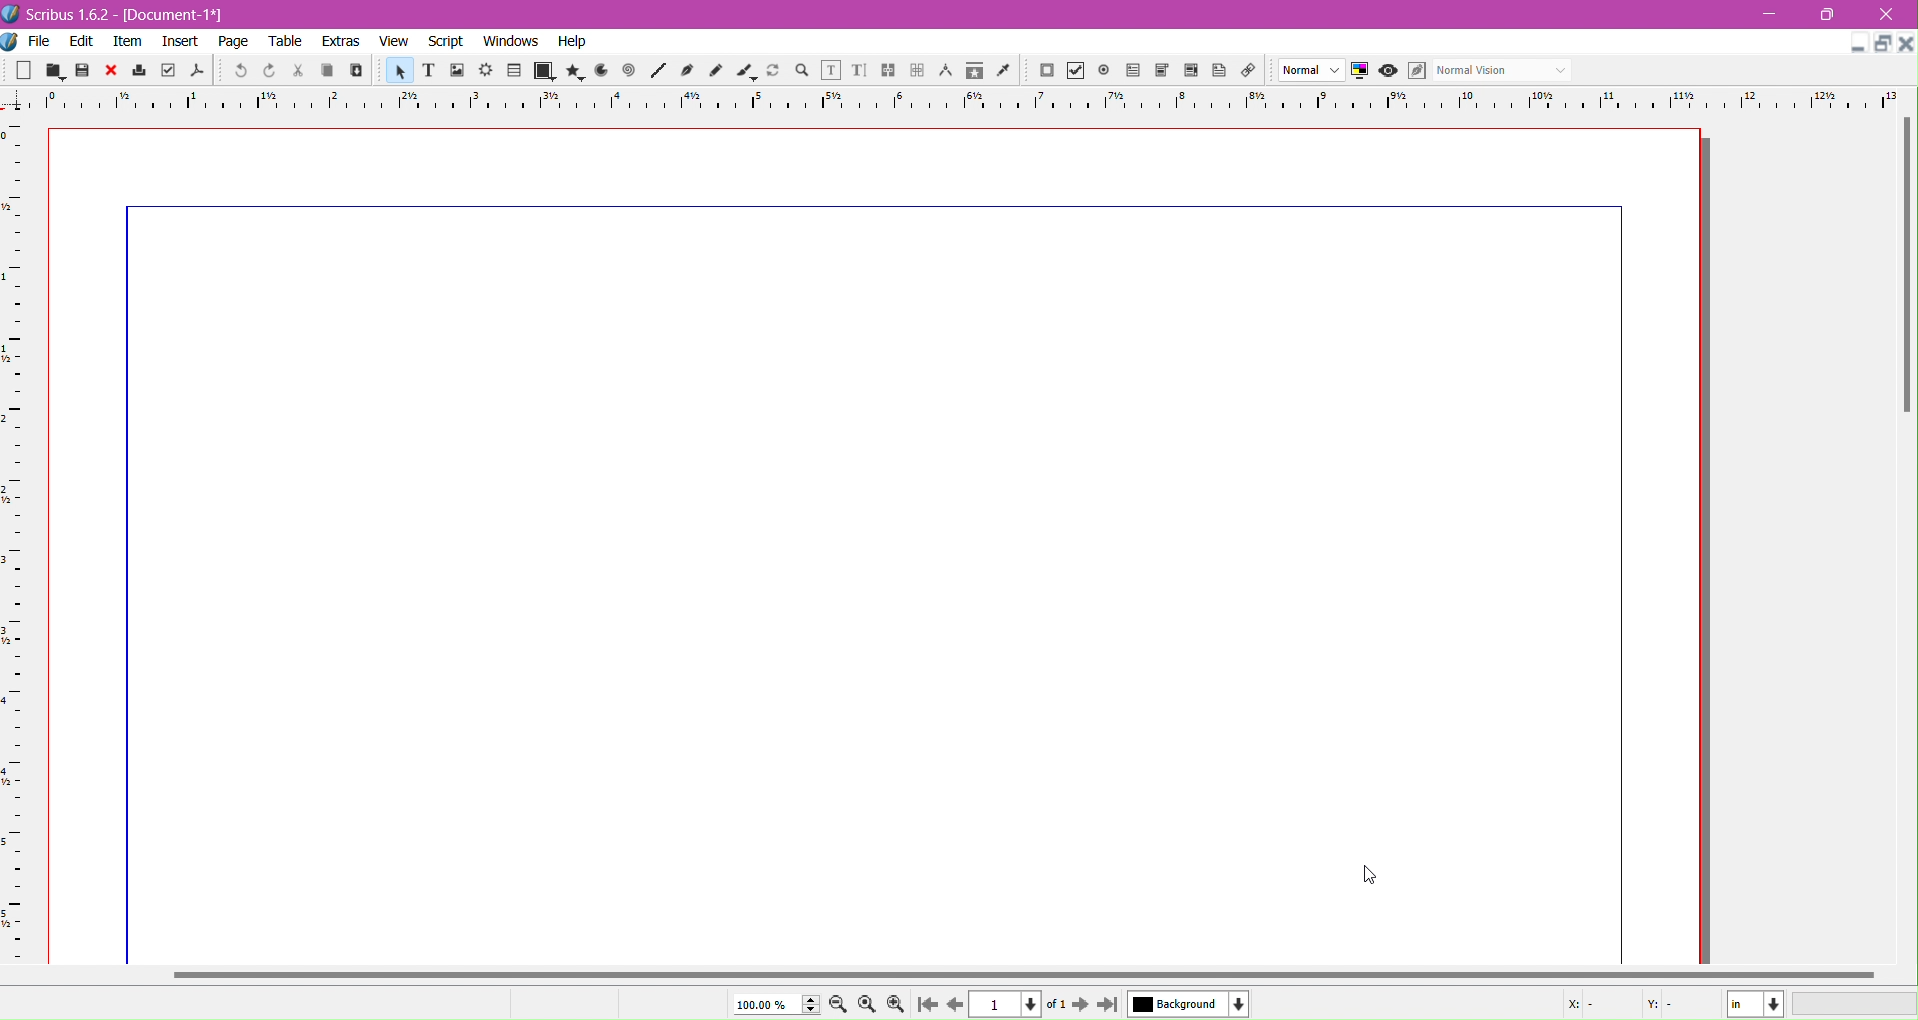  What do you see at coordinates (180, 43) in the screenshot?
I see `insert menu` at bounding box center [180, 43].